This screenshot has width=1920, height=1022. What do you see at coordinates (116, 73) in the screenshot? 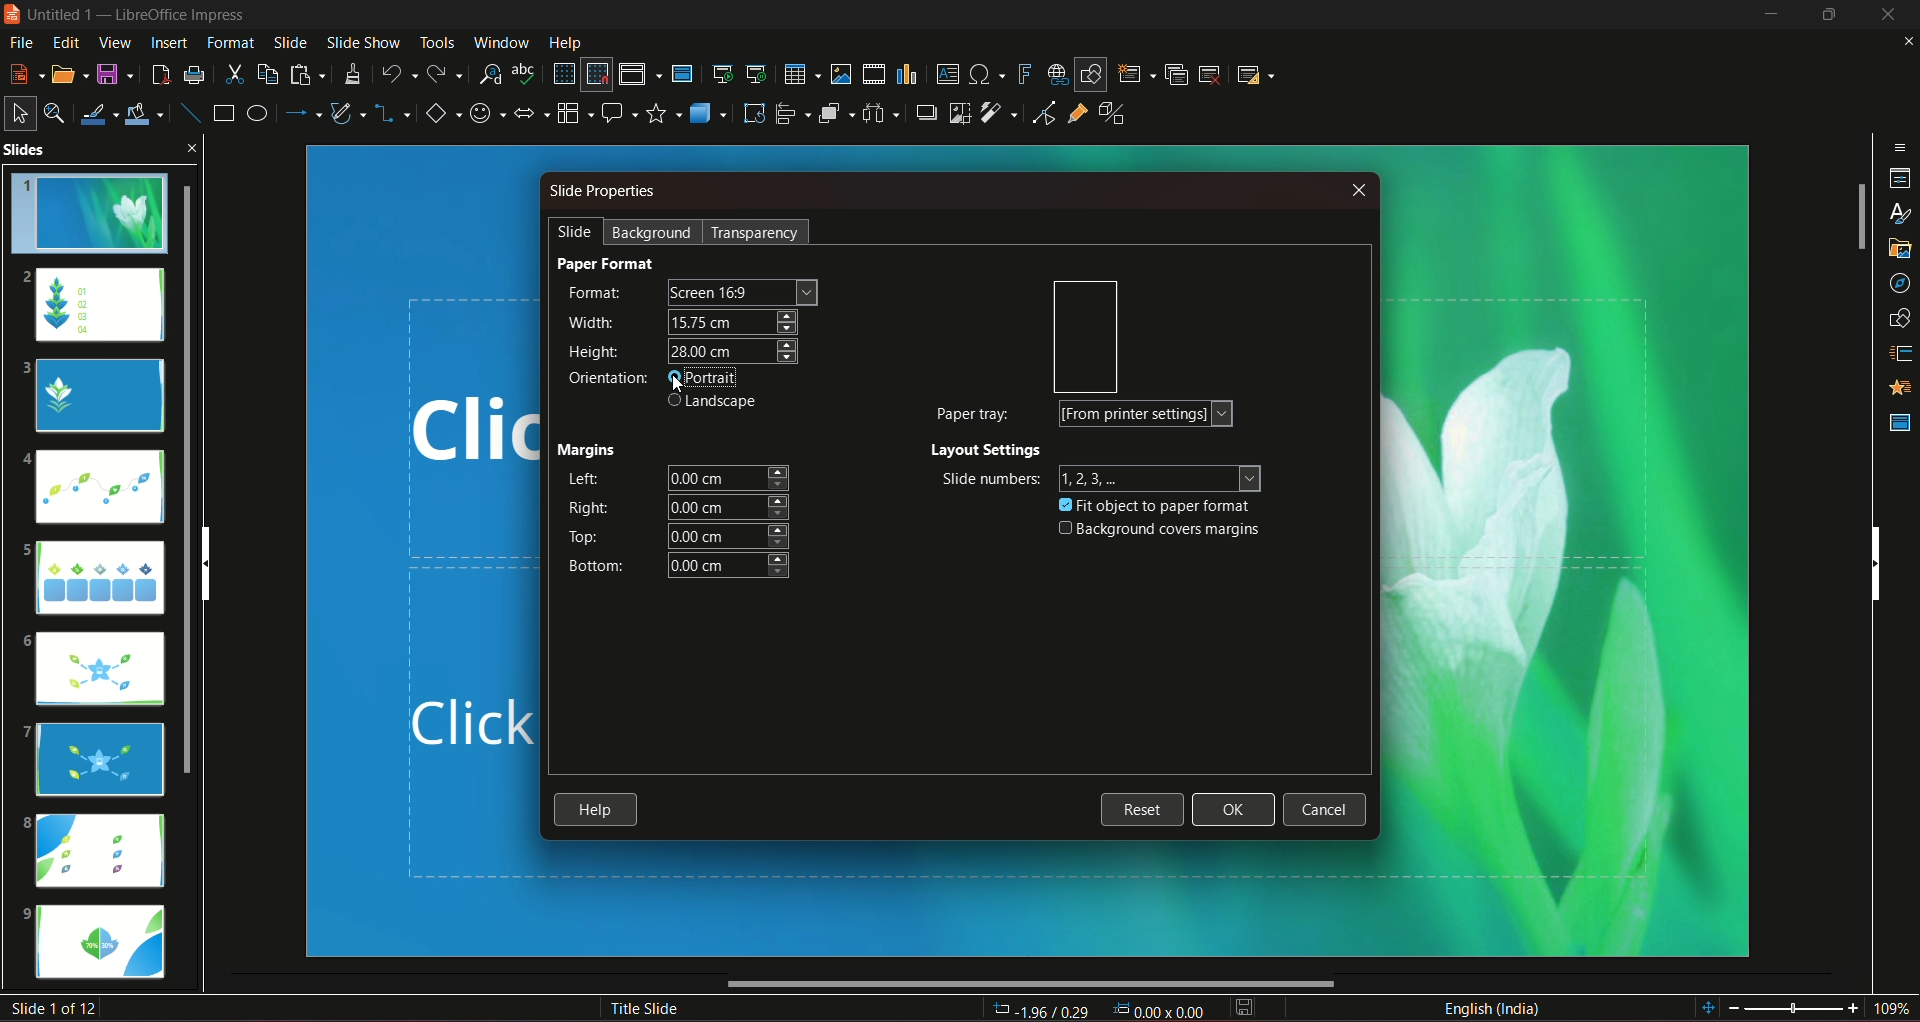
I see `save` at bounding box center [116, 73].